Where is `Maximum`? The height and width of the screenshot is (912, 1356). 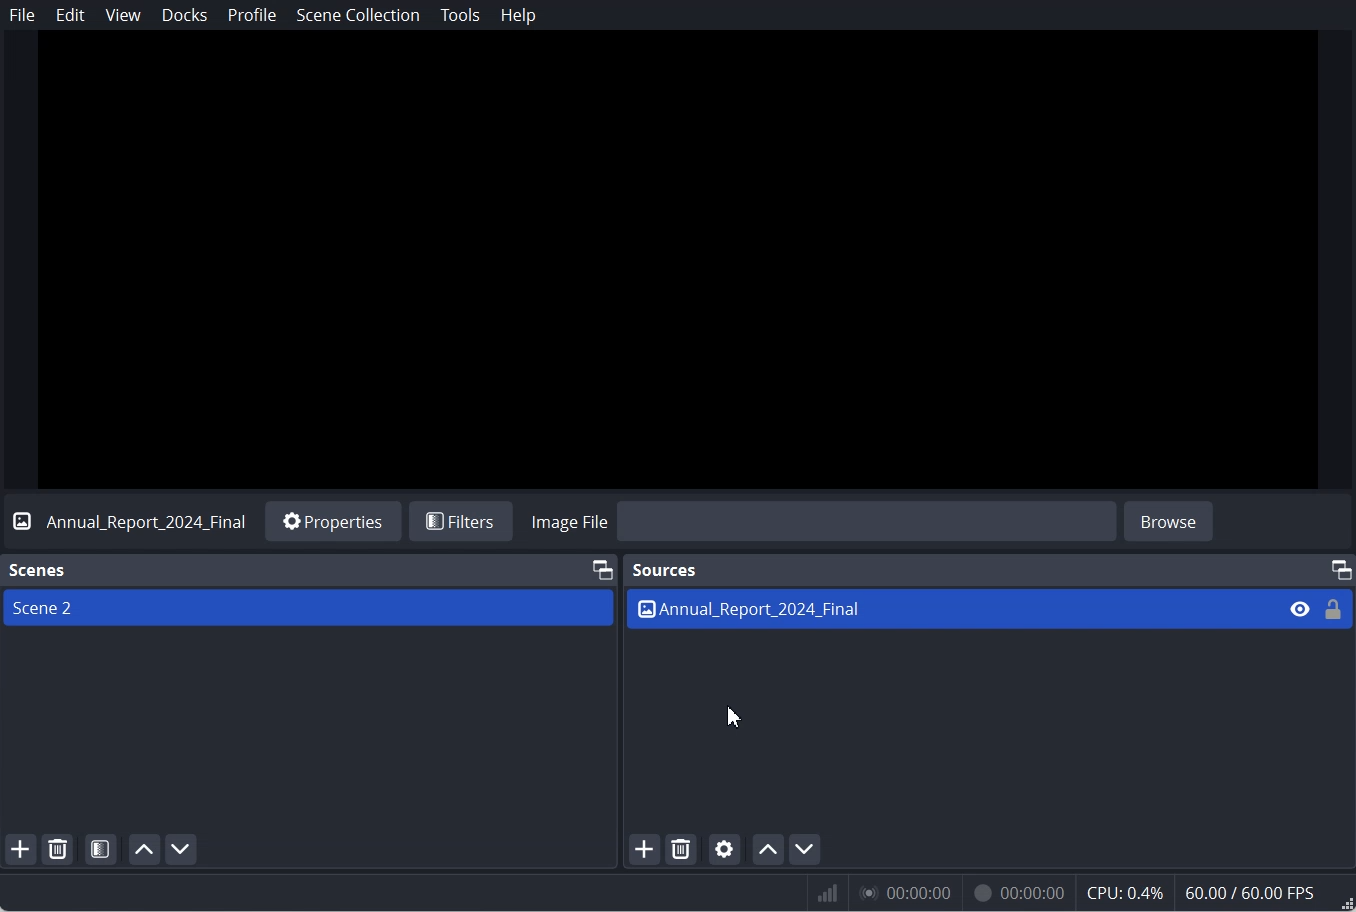
Maximum is located at coordinates (602, 569).